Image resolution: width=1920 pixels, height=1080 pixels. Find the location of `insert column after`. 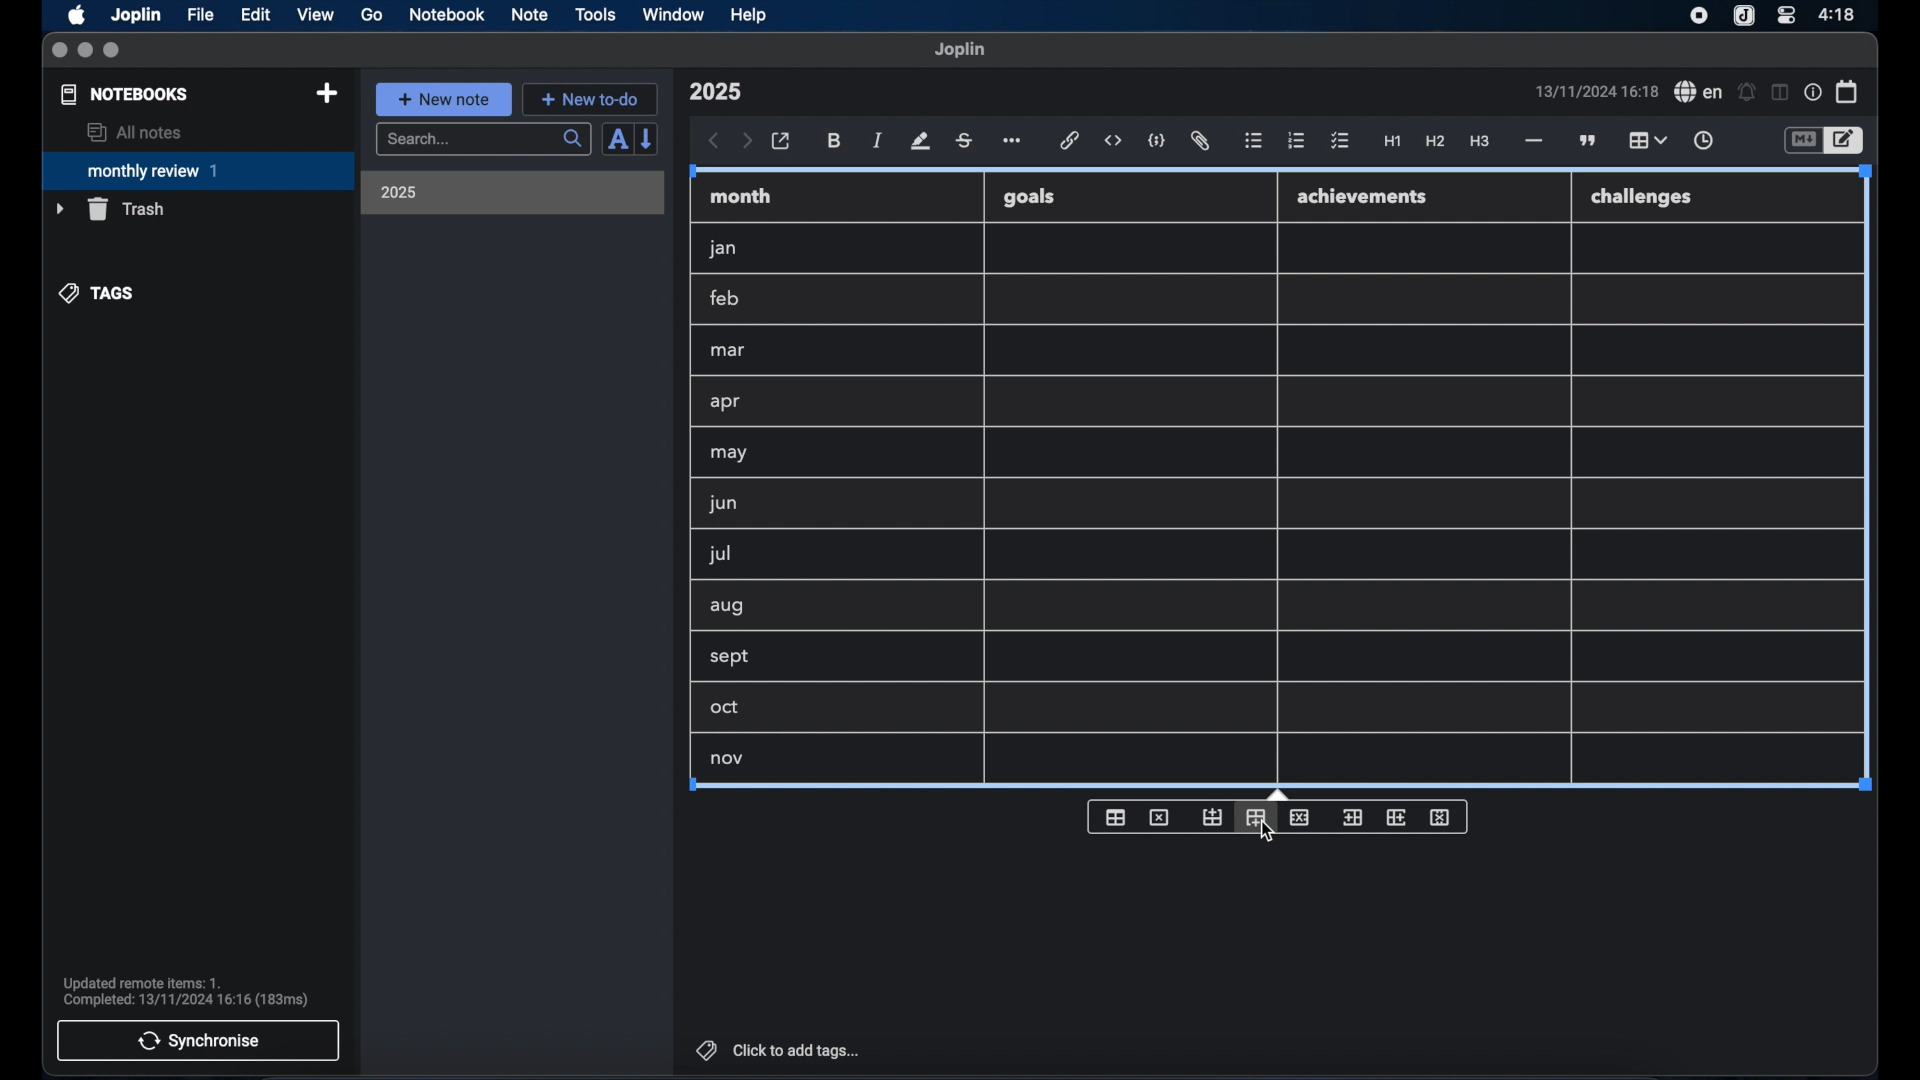

insert column after is located at coordinates (1399, 817).